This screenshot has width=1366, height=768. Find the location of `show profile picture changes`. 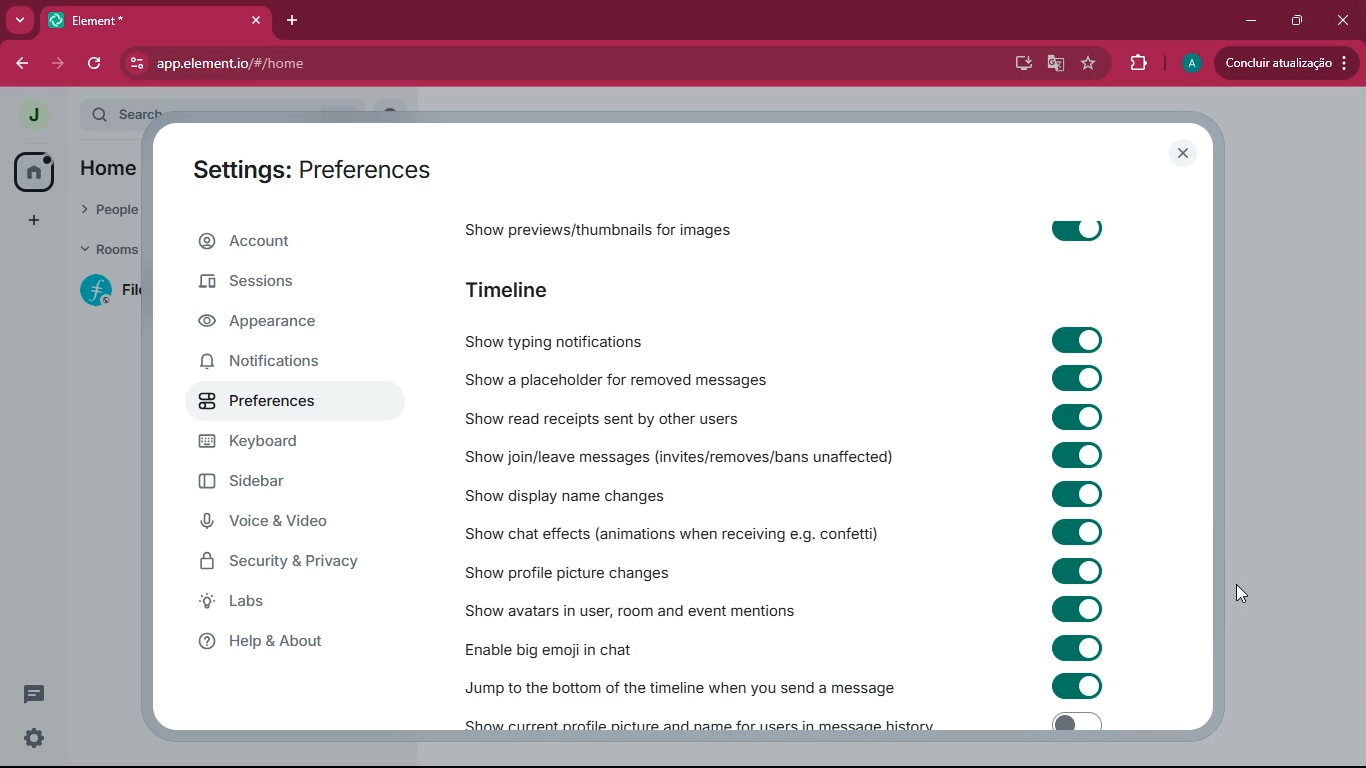

show profile picture changes is located at coordinates (568, 573).